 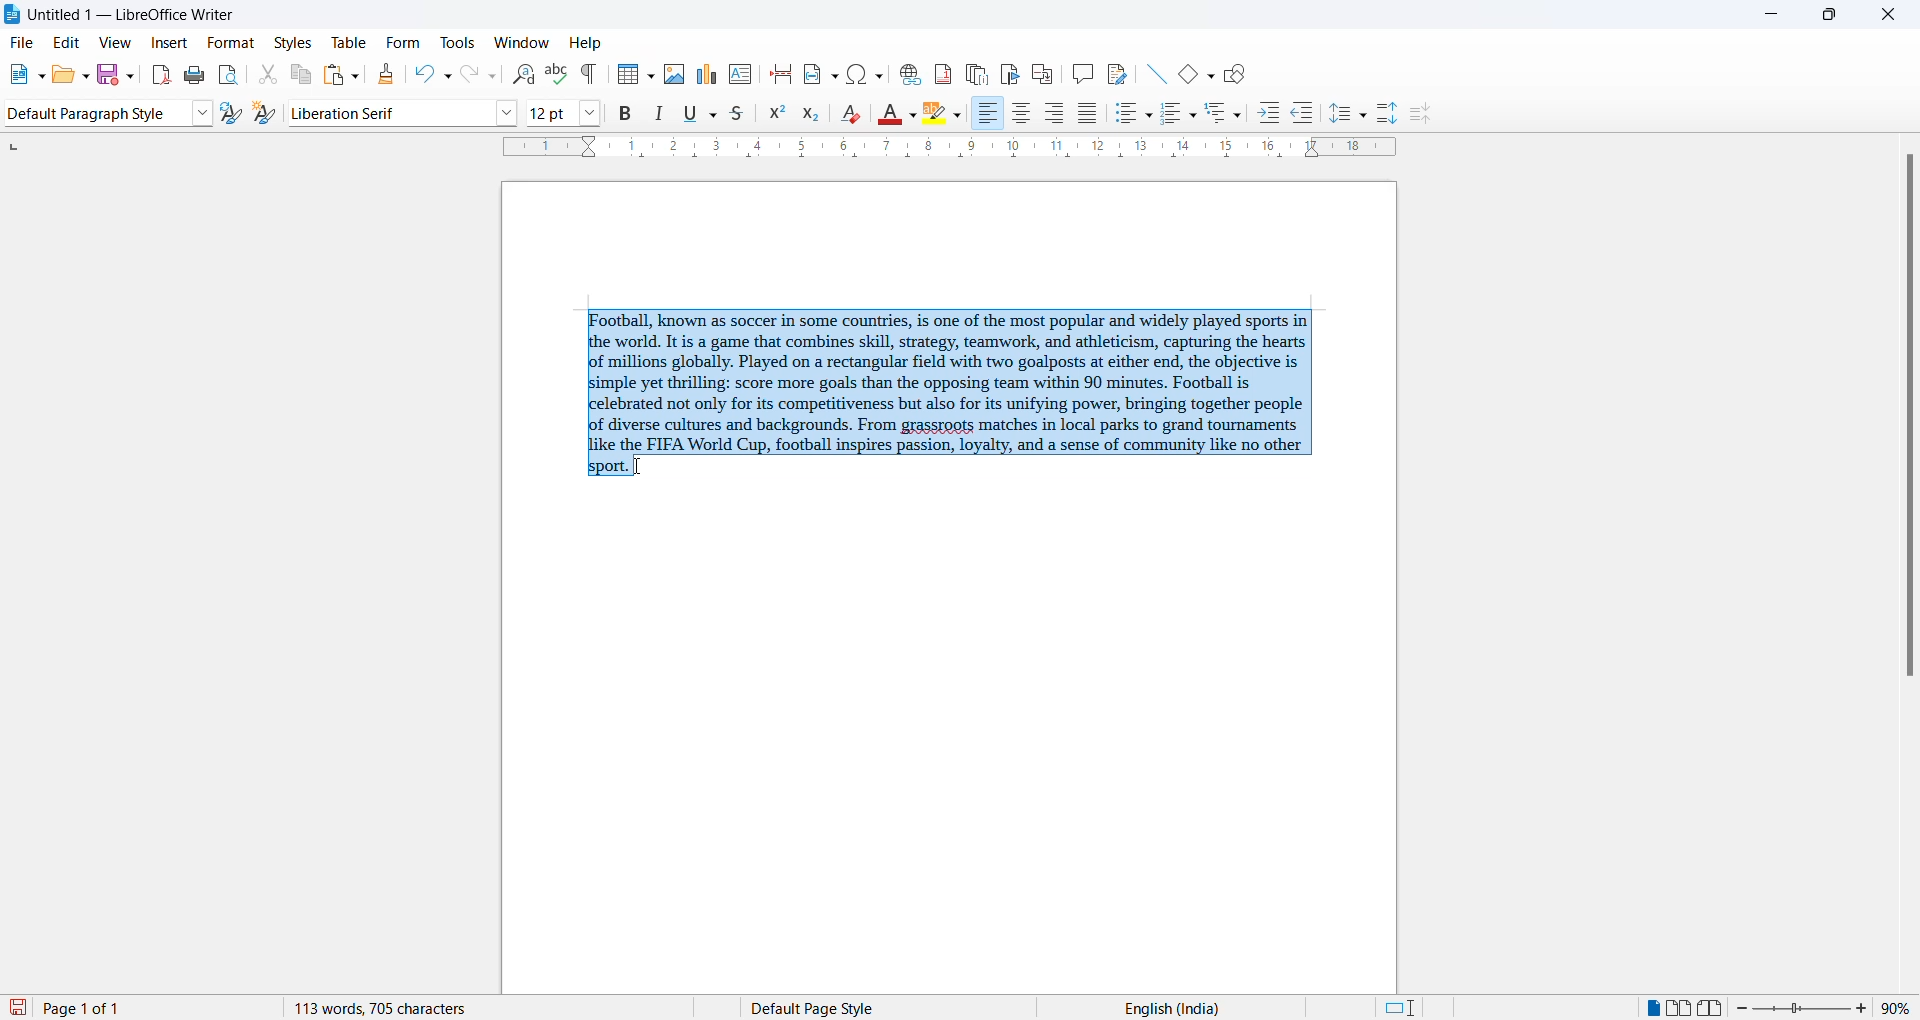 What do you see at coordinates (1743, 1008) in the screenshot?
I see `decrease zoom` at bounding box center [1743, 1008].